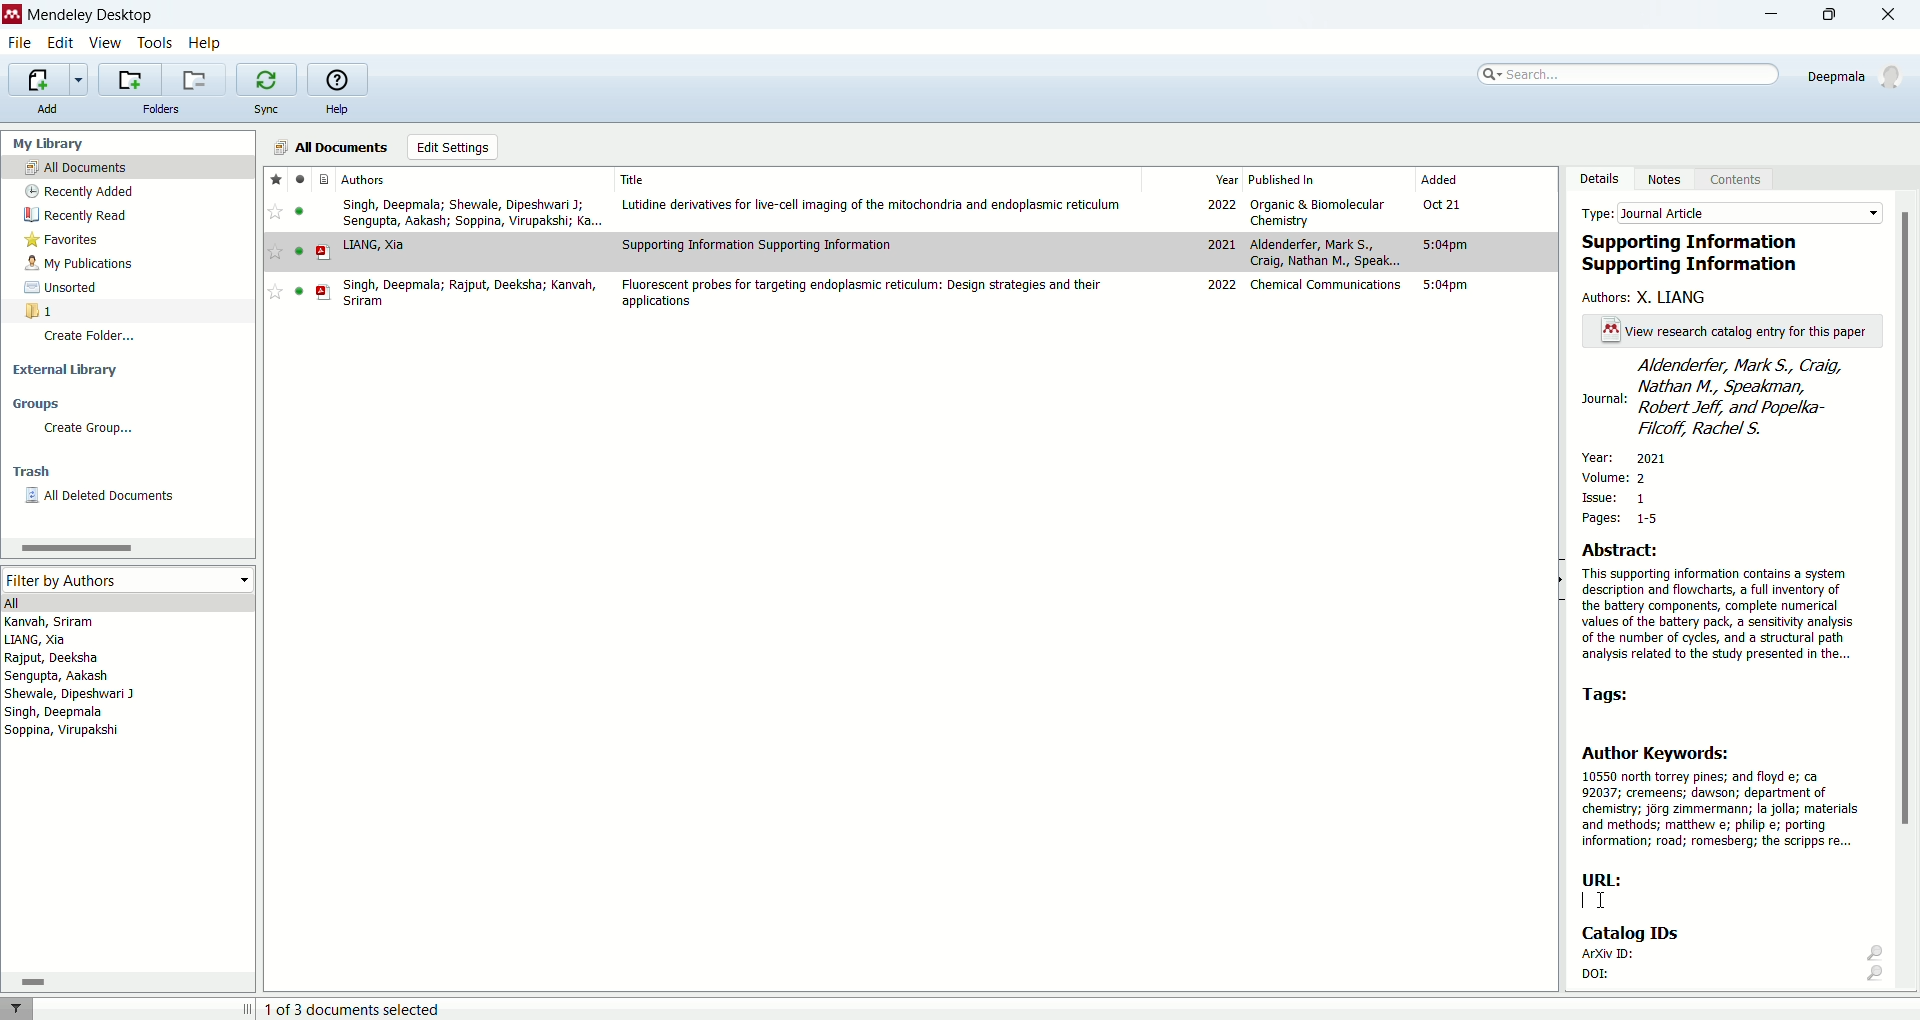  Describe the element at coordinates (299, 291) in the screenshot. I see `unread` at that location.